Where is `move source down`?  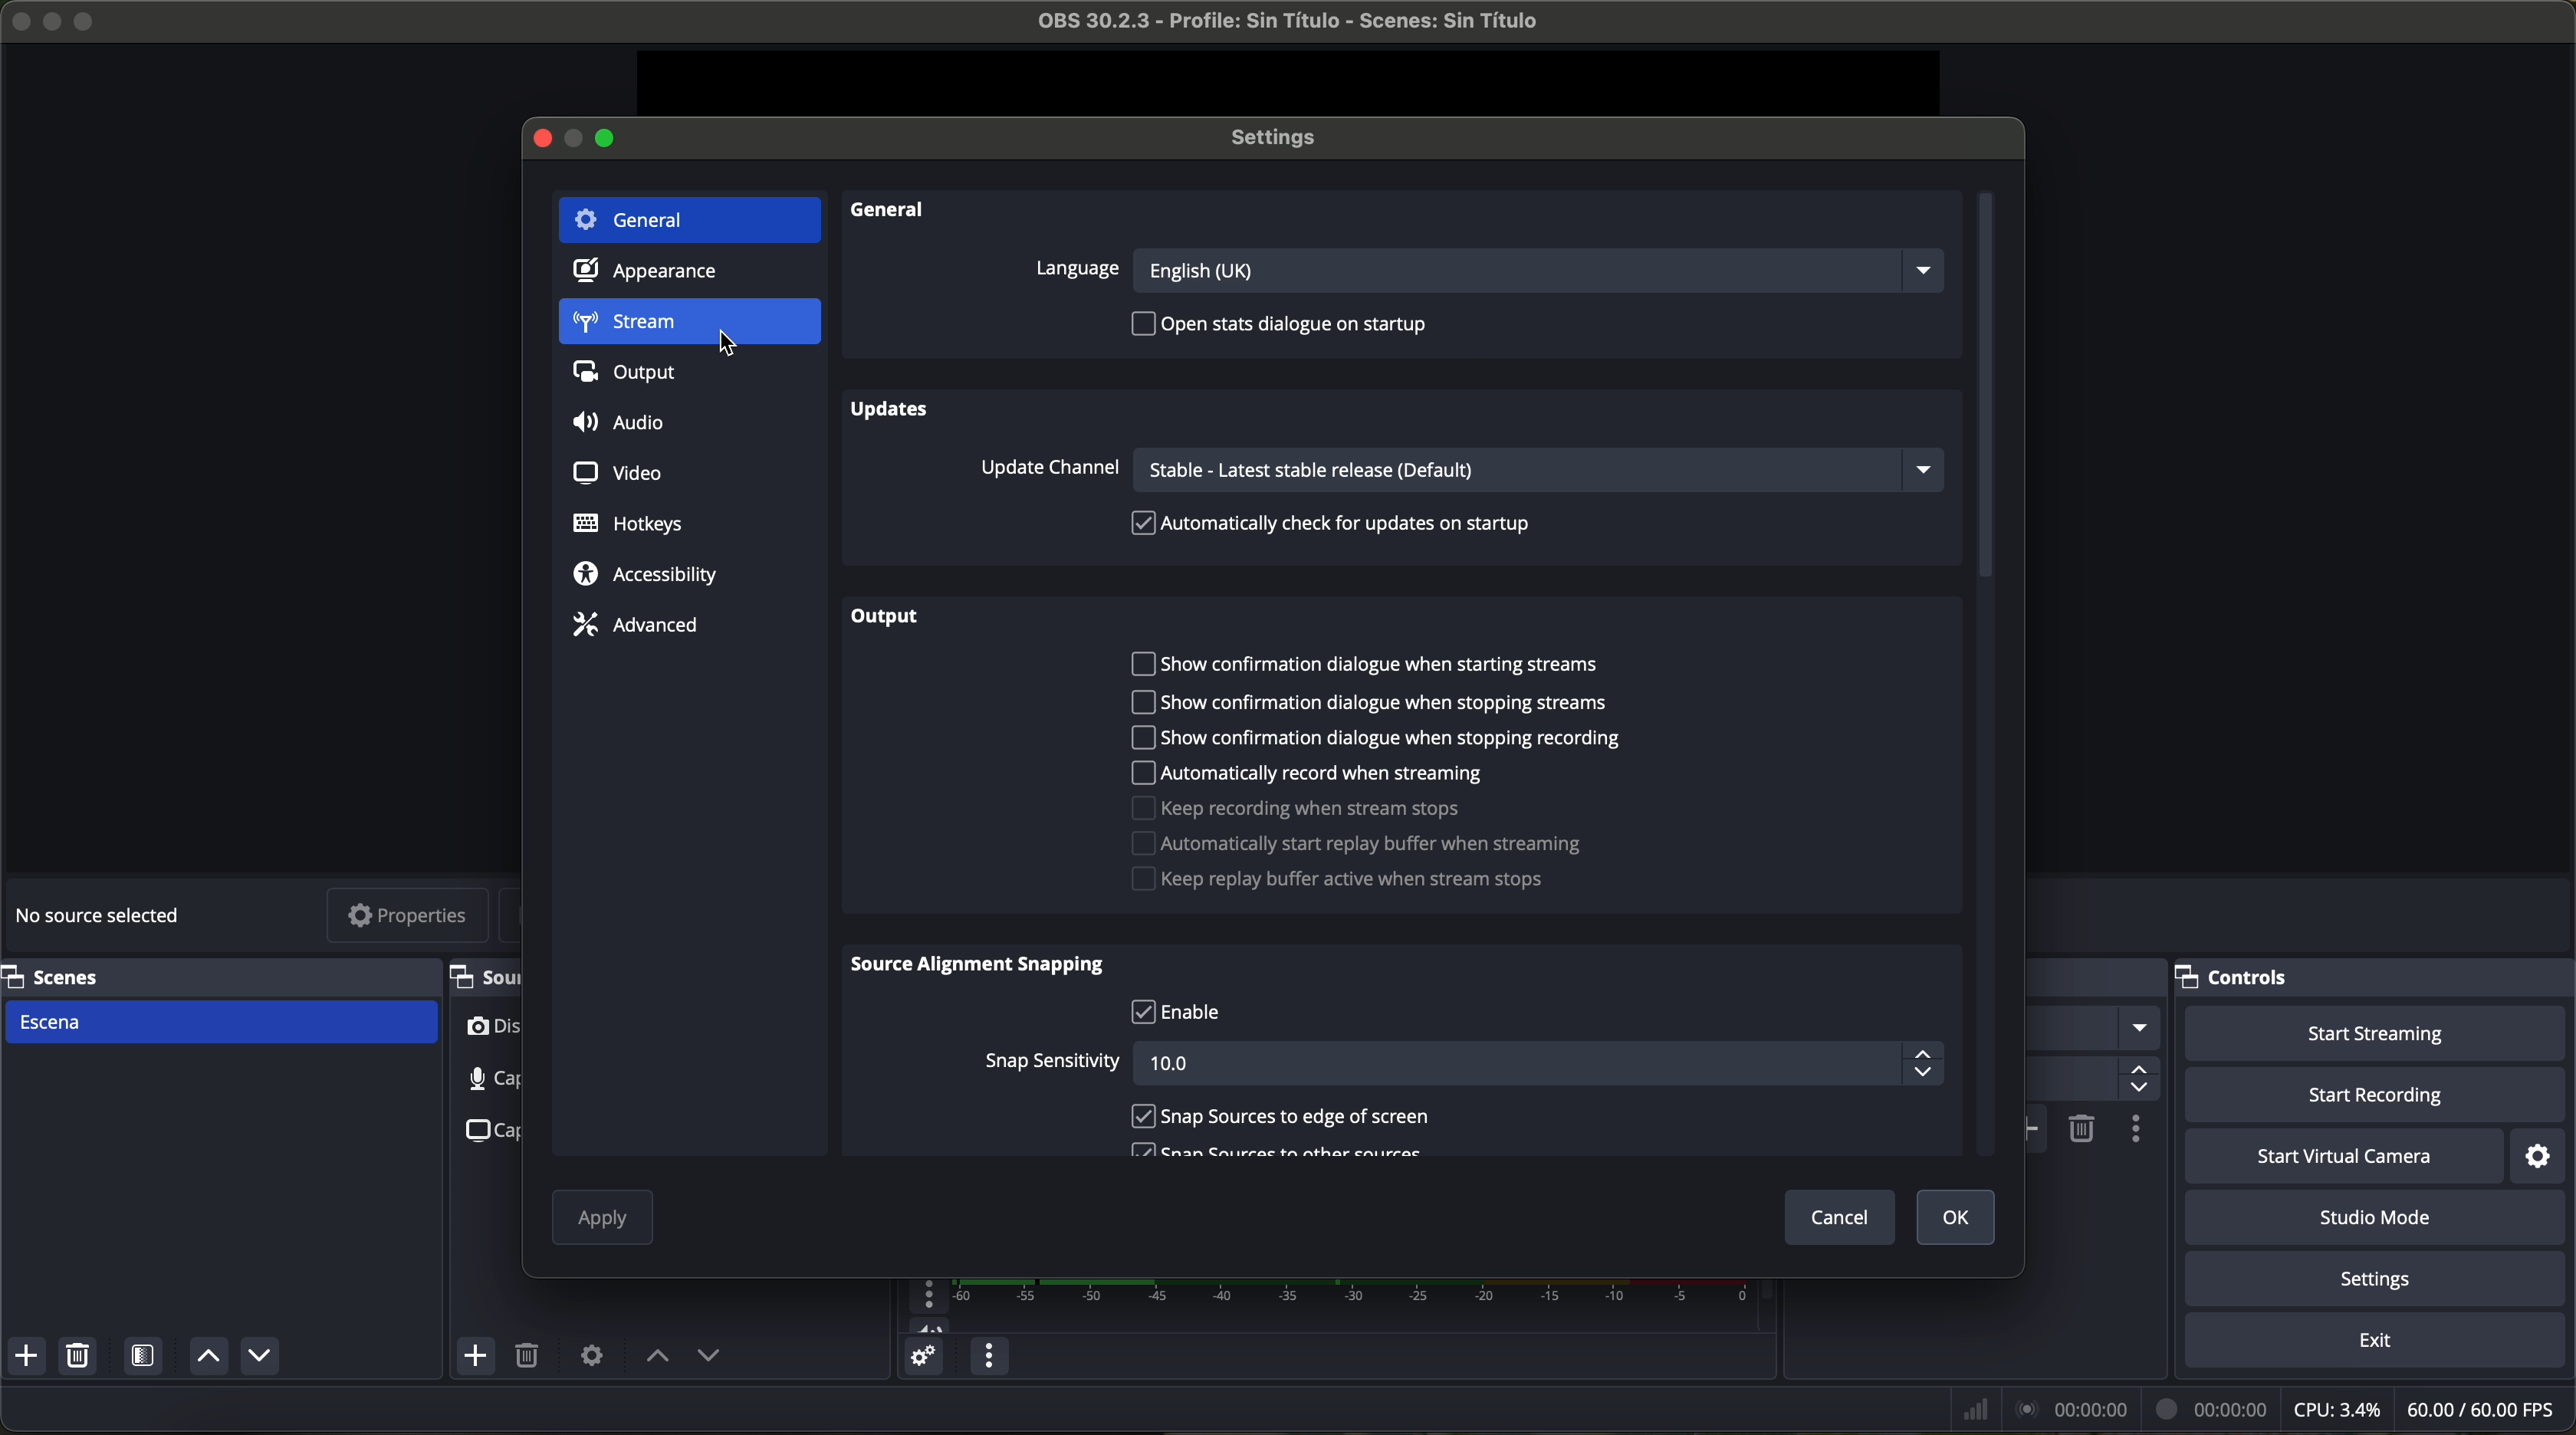
move source down is located at coordinates (708, 1358).